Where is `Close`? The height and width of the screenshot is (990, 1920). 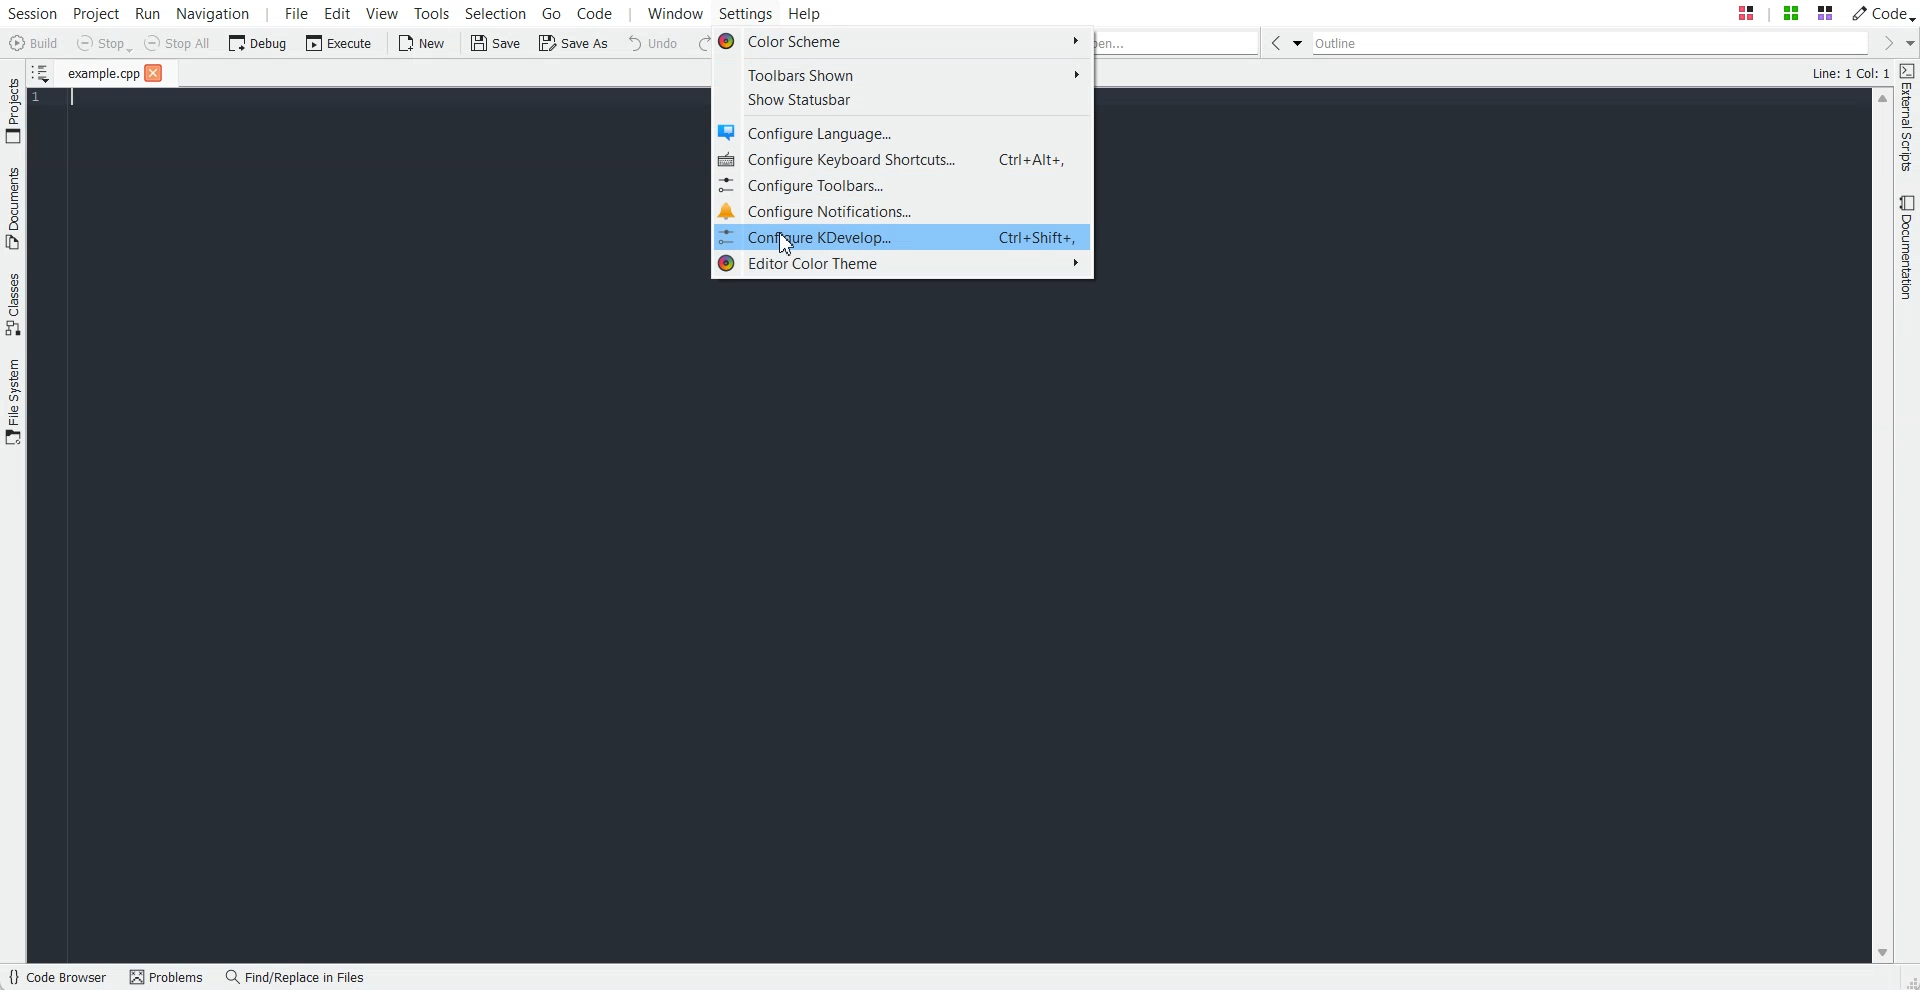 Close is located at coordinates (154, 72).